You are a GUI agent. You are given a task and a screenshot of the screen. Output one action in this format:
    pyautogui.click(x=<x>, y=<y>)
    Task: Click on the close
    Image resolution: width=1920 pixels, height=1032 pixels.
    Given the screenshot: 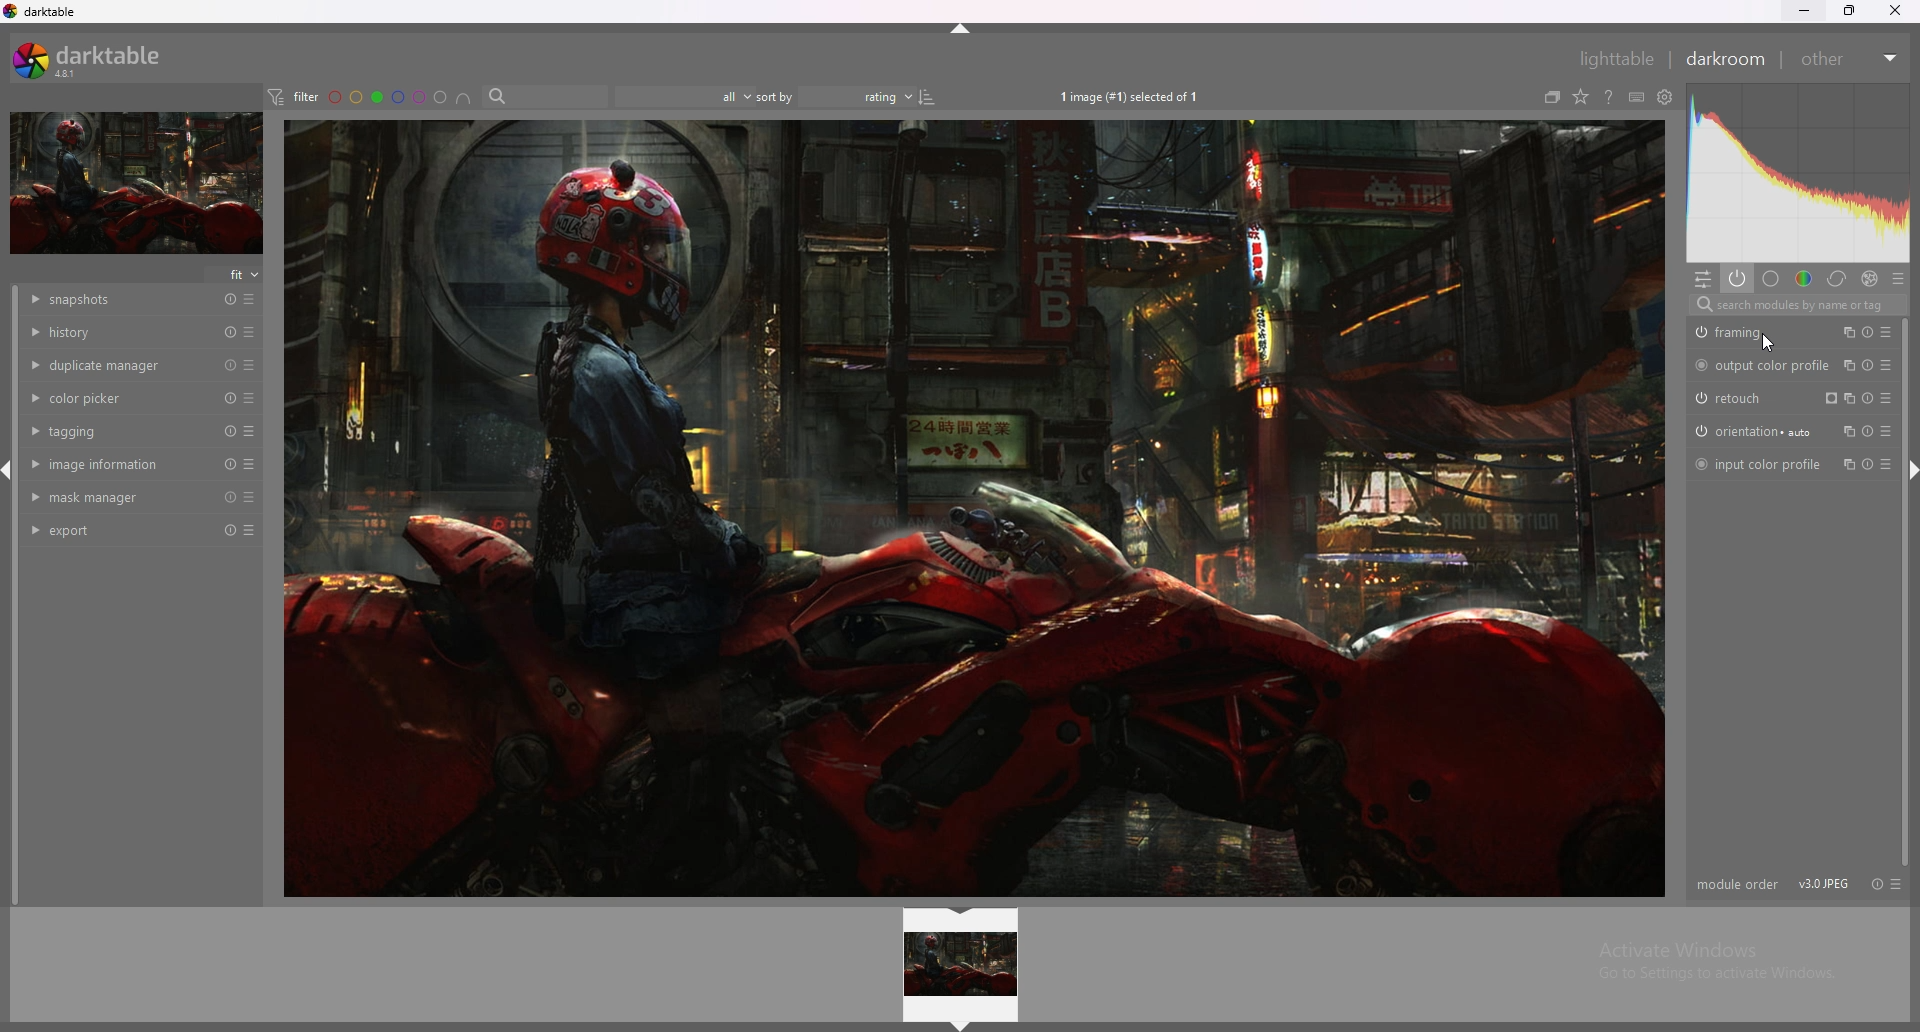 What is the action you would take?
    pyautogui.click(x=1895, y=11)
    